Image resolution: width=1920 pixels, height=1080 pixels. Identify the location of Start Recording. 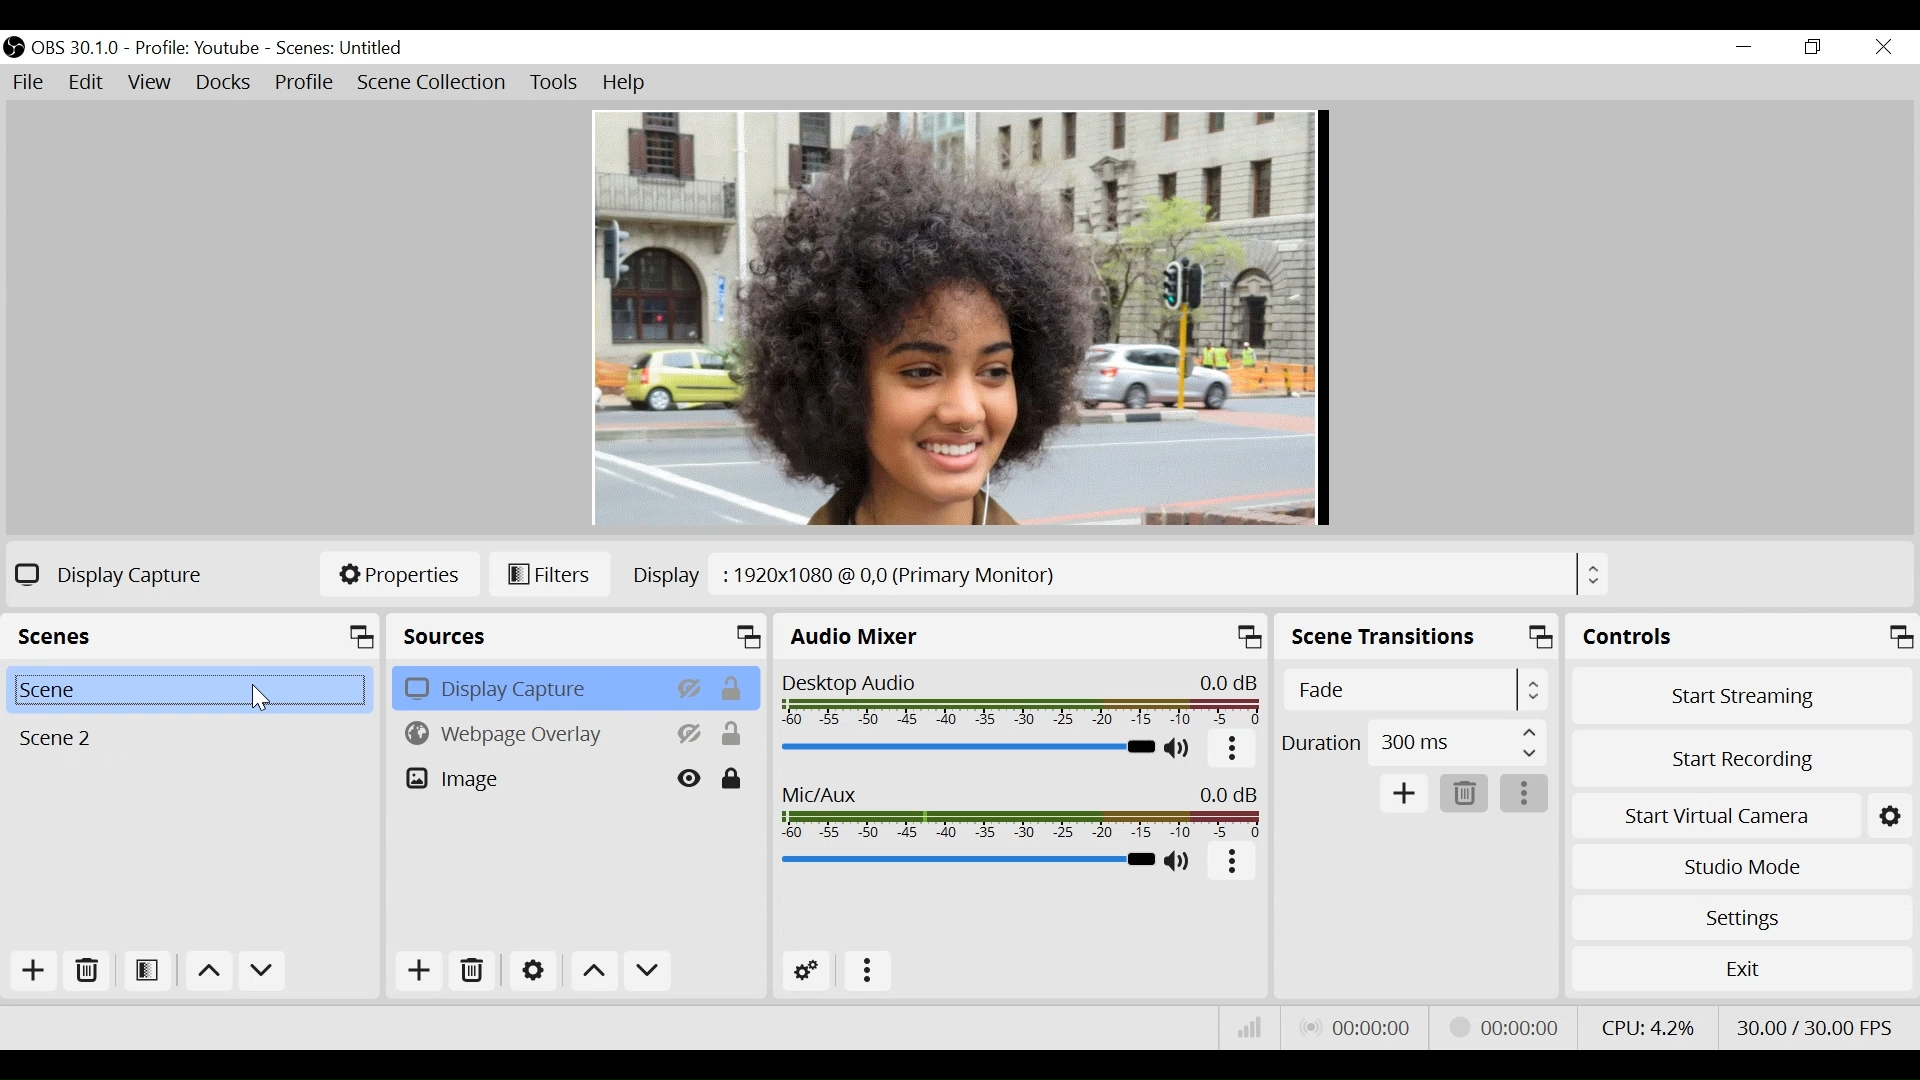
(1738, 762).